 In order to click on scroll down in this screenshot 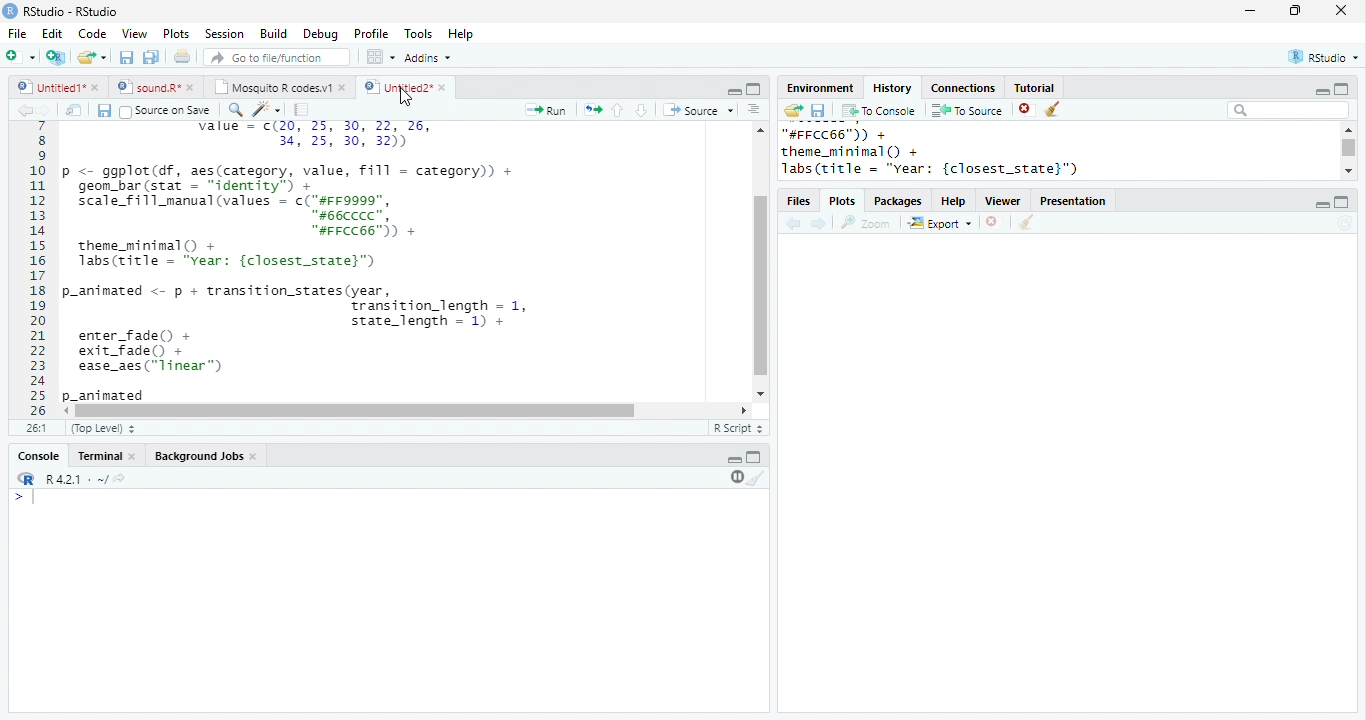, I will do `click(1347, 171)`.